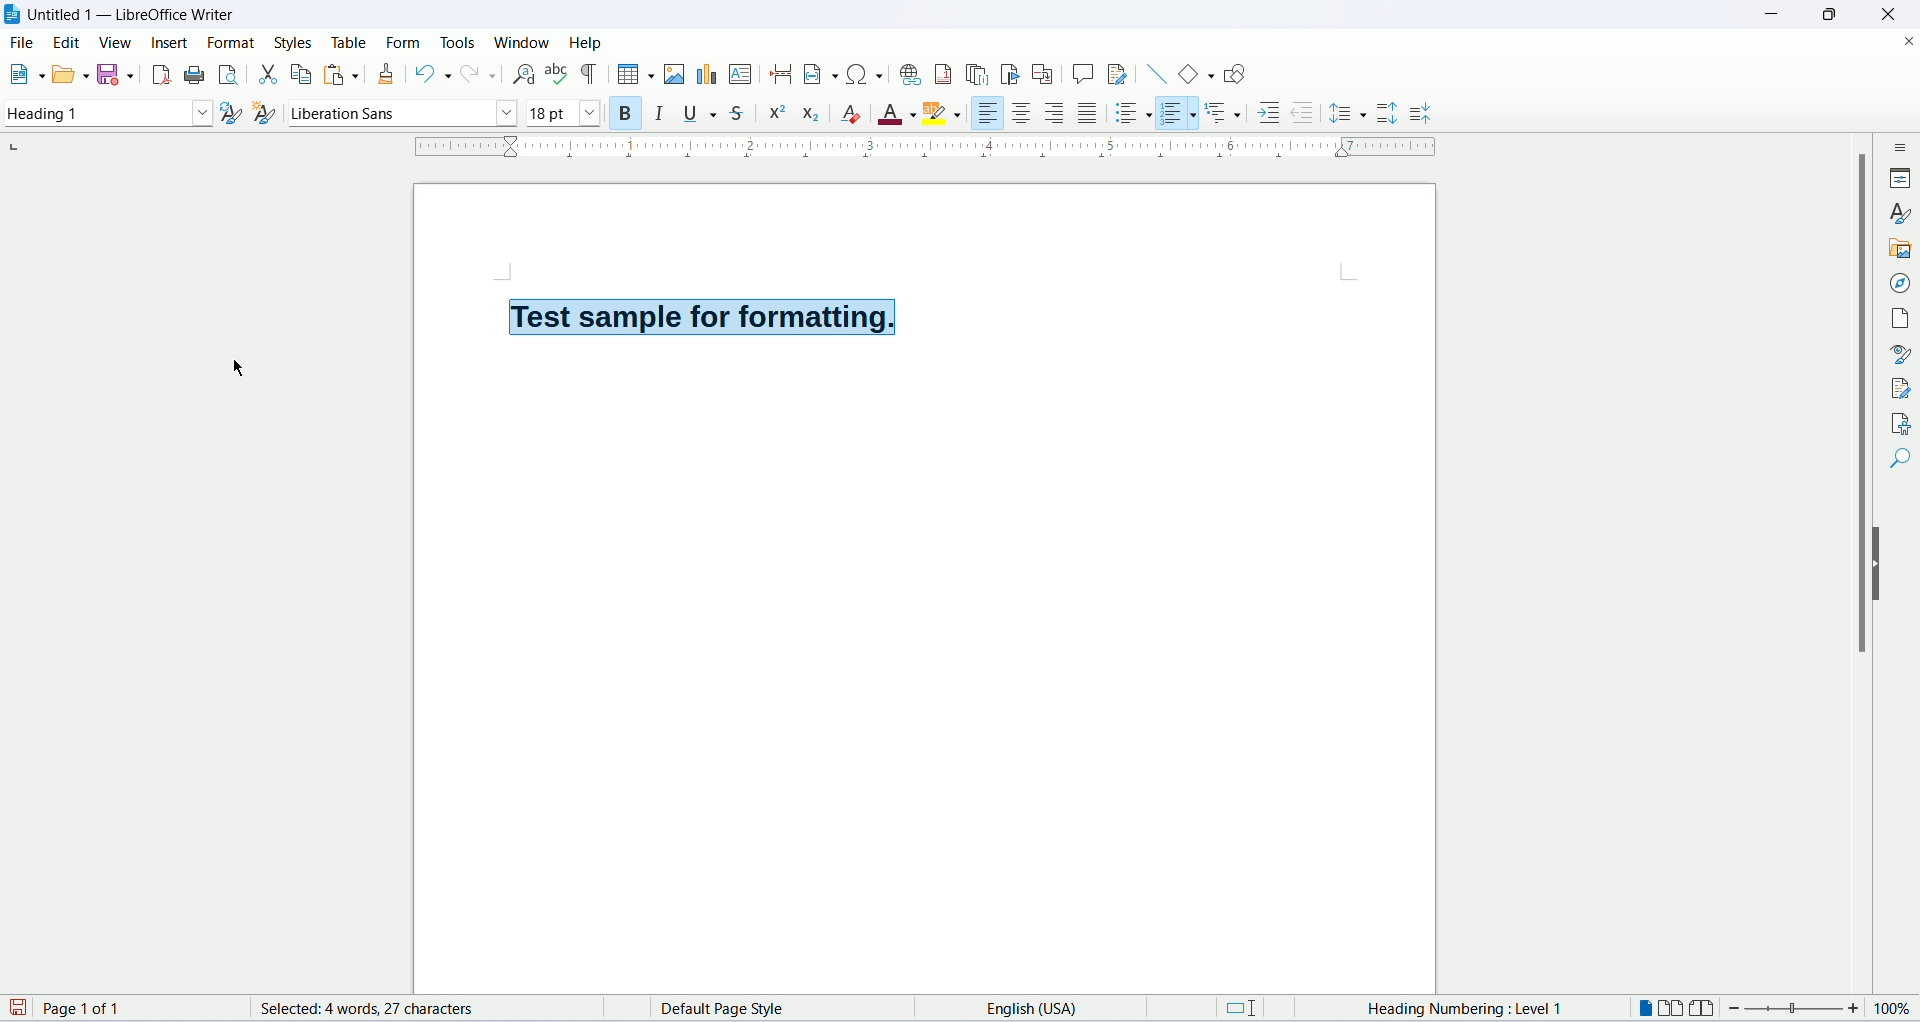 Image resolution: width=1920 pixels, height=1022 pixels. Describe the element at coordinates (591, 74) in the screenshot. I see `mark formatting` at that location.